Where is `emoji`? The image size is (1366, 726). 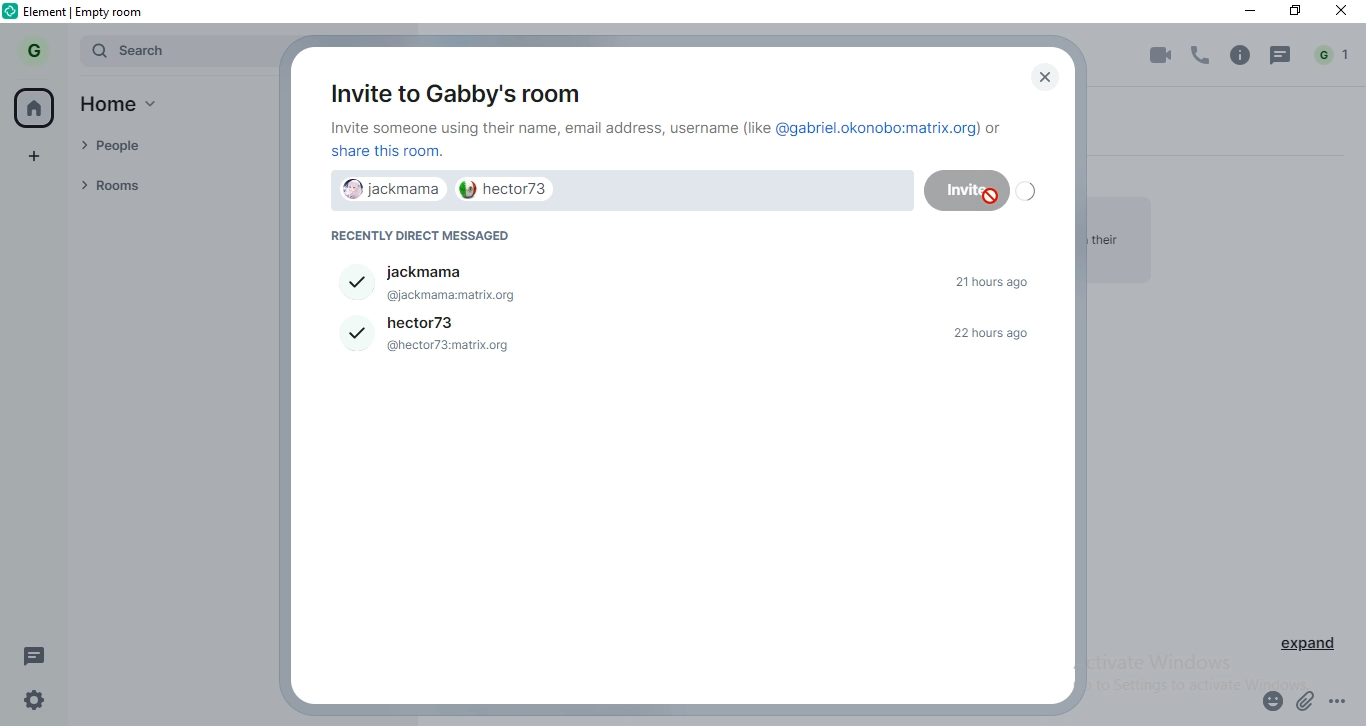 emoji is located at coordinates (1269, 704).